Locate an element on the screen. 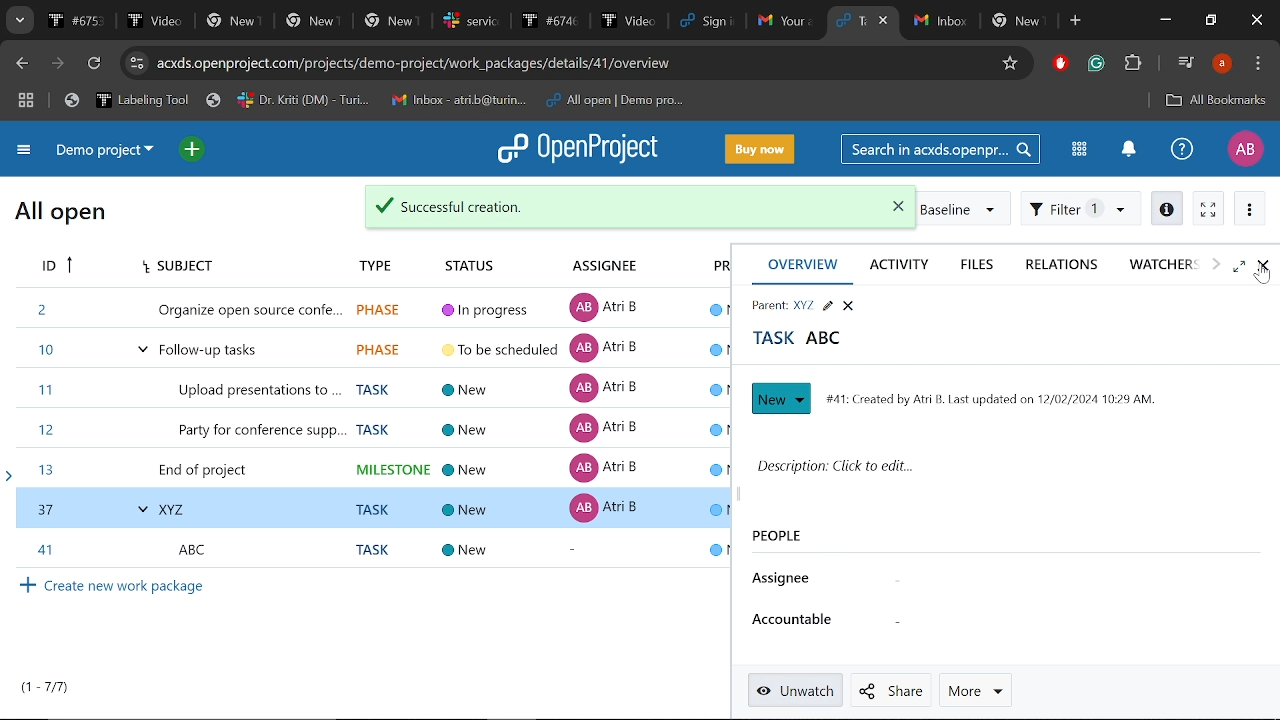  Activate zen mode is located at coordinates (1209, 207).